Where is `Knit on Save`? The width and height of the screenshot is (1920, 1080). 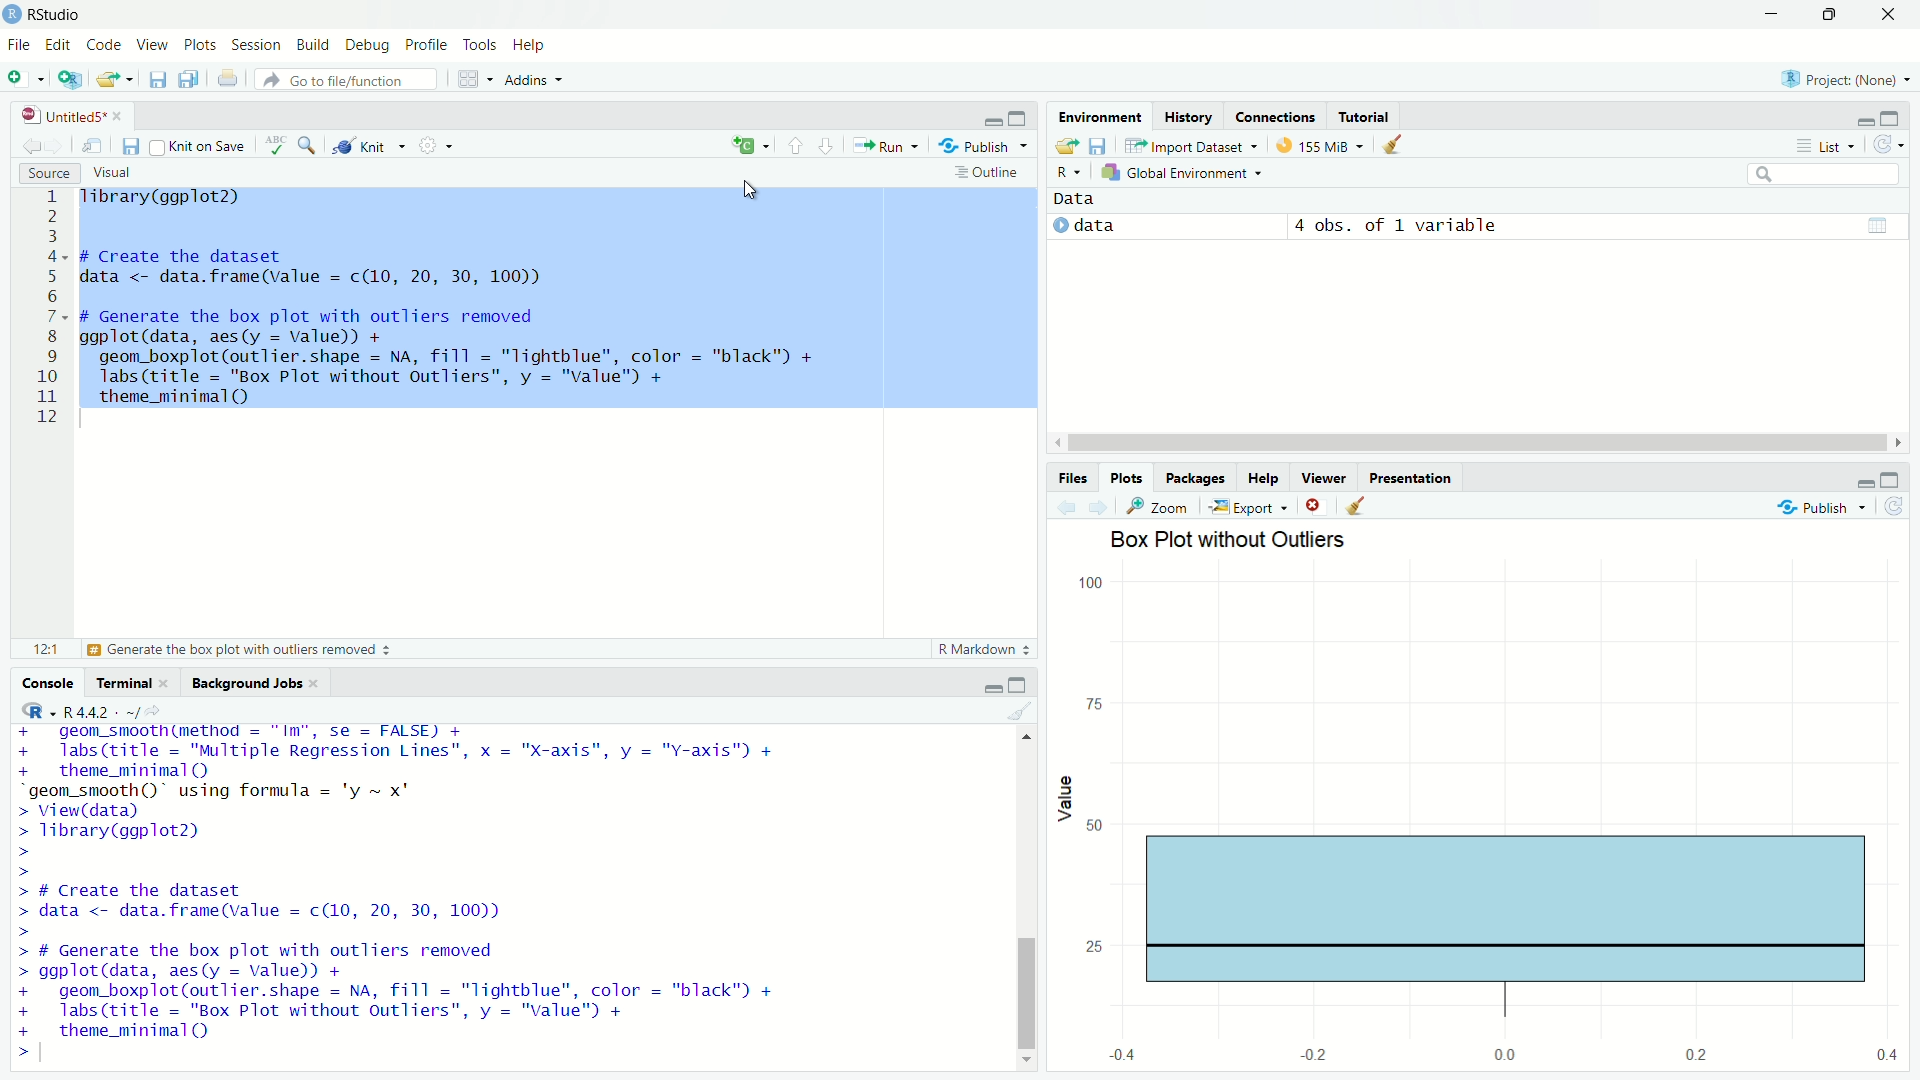 Knit on Save is located at coordinates (197, 148).